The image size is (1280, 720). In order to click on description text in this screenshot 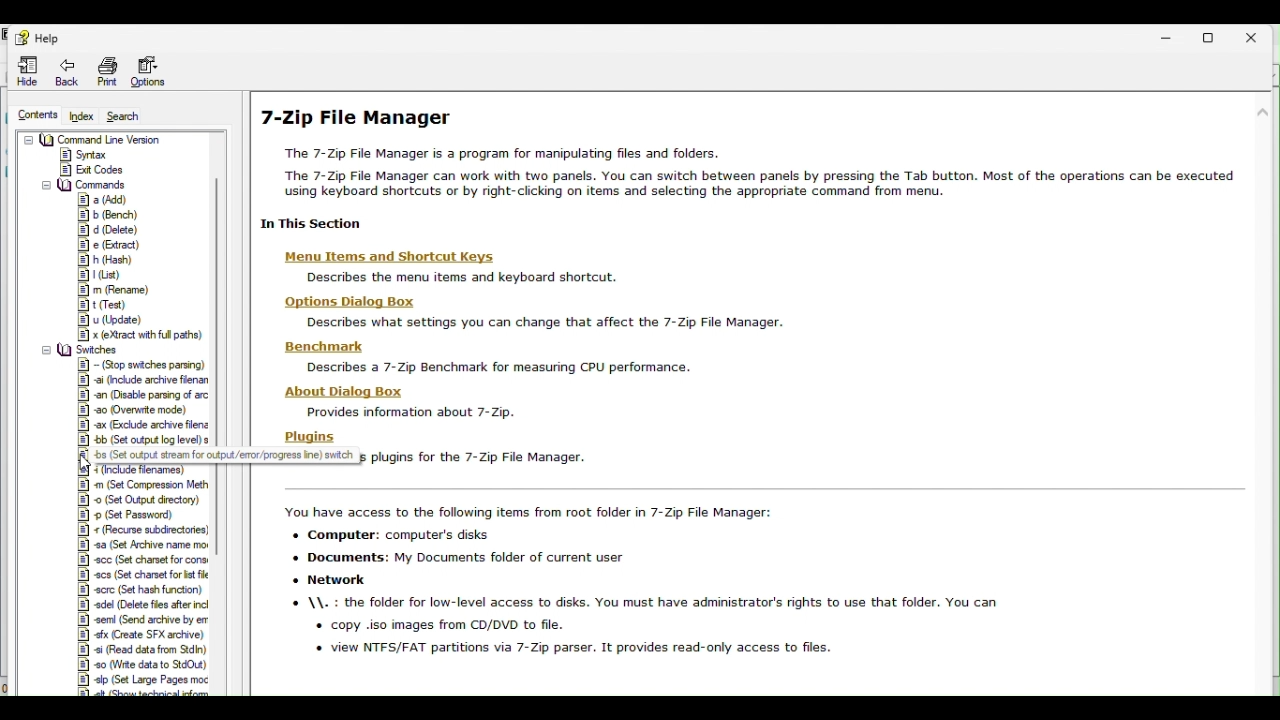, I will do `click(561, 322)`.